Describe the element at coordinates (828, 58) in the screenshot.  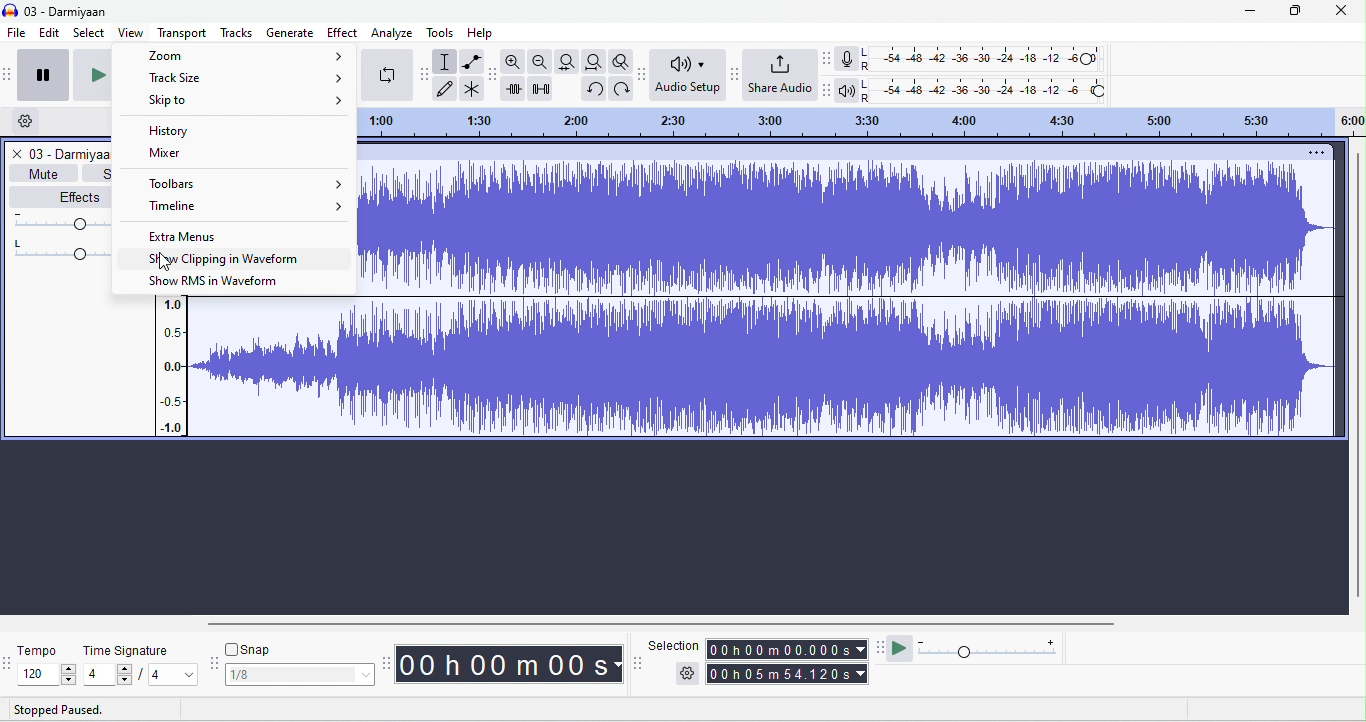
I see `audacity record meter toolbar` at that location.